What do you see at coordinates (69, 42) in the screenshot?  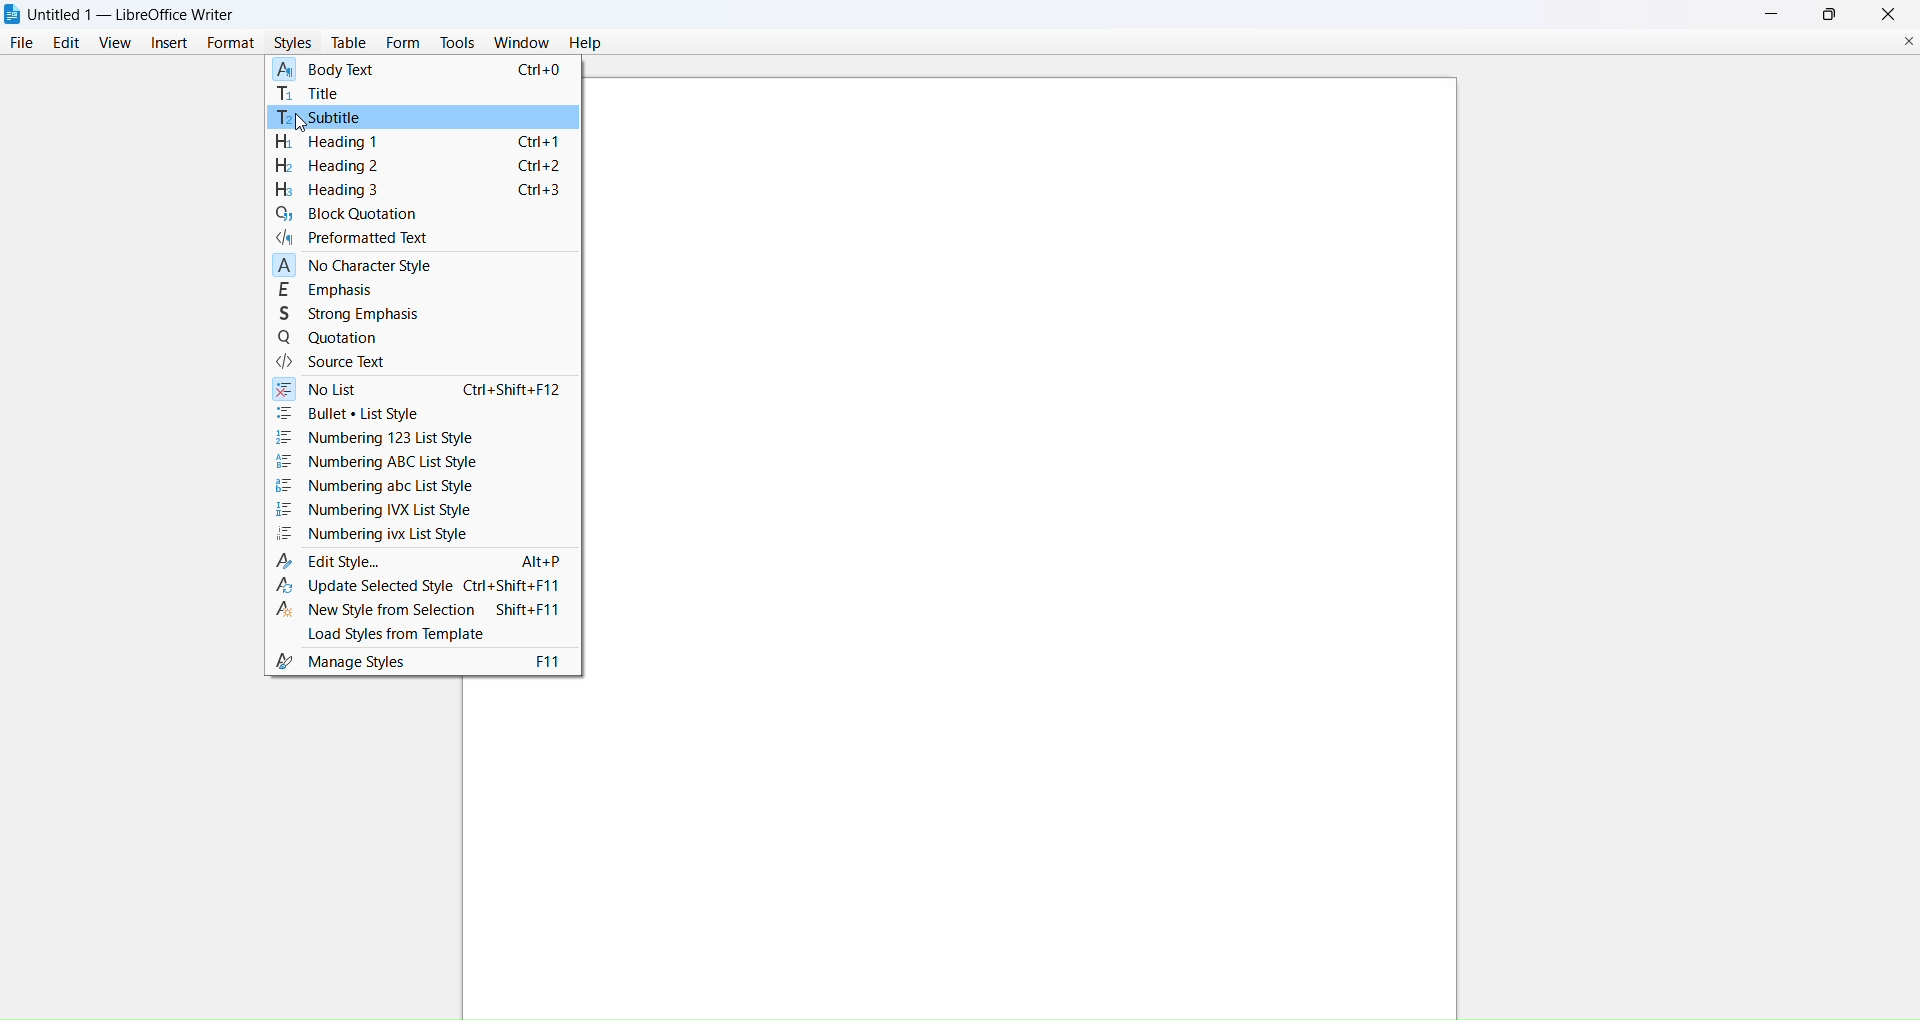 I see `edit` at bounding box center [69, 42].